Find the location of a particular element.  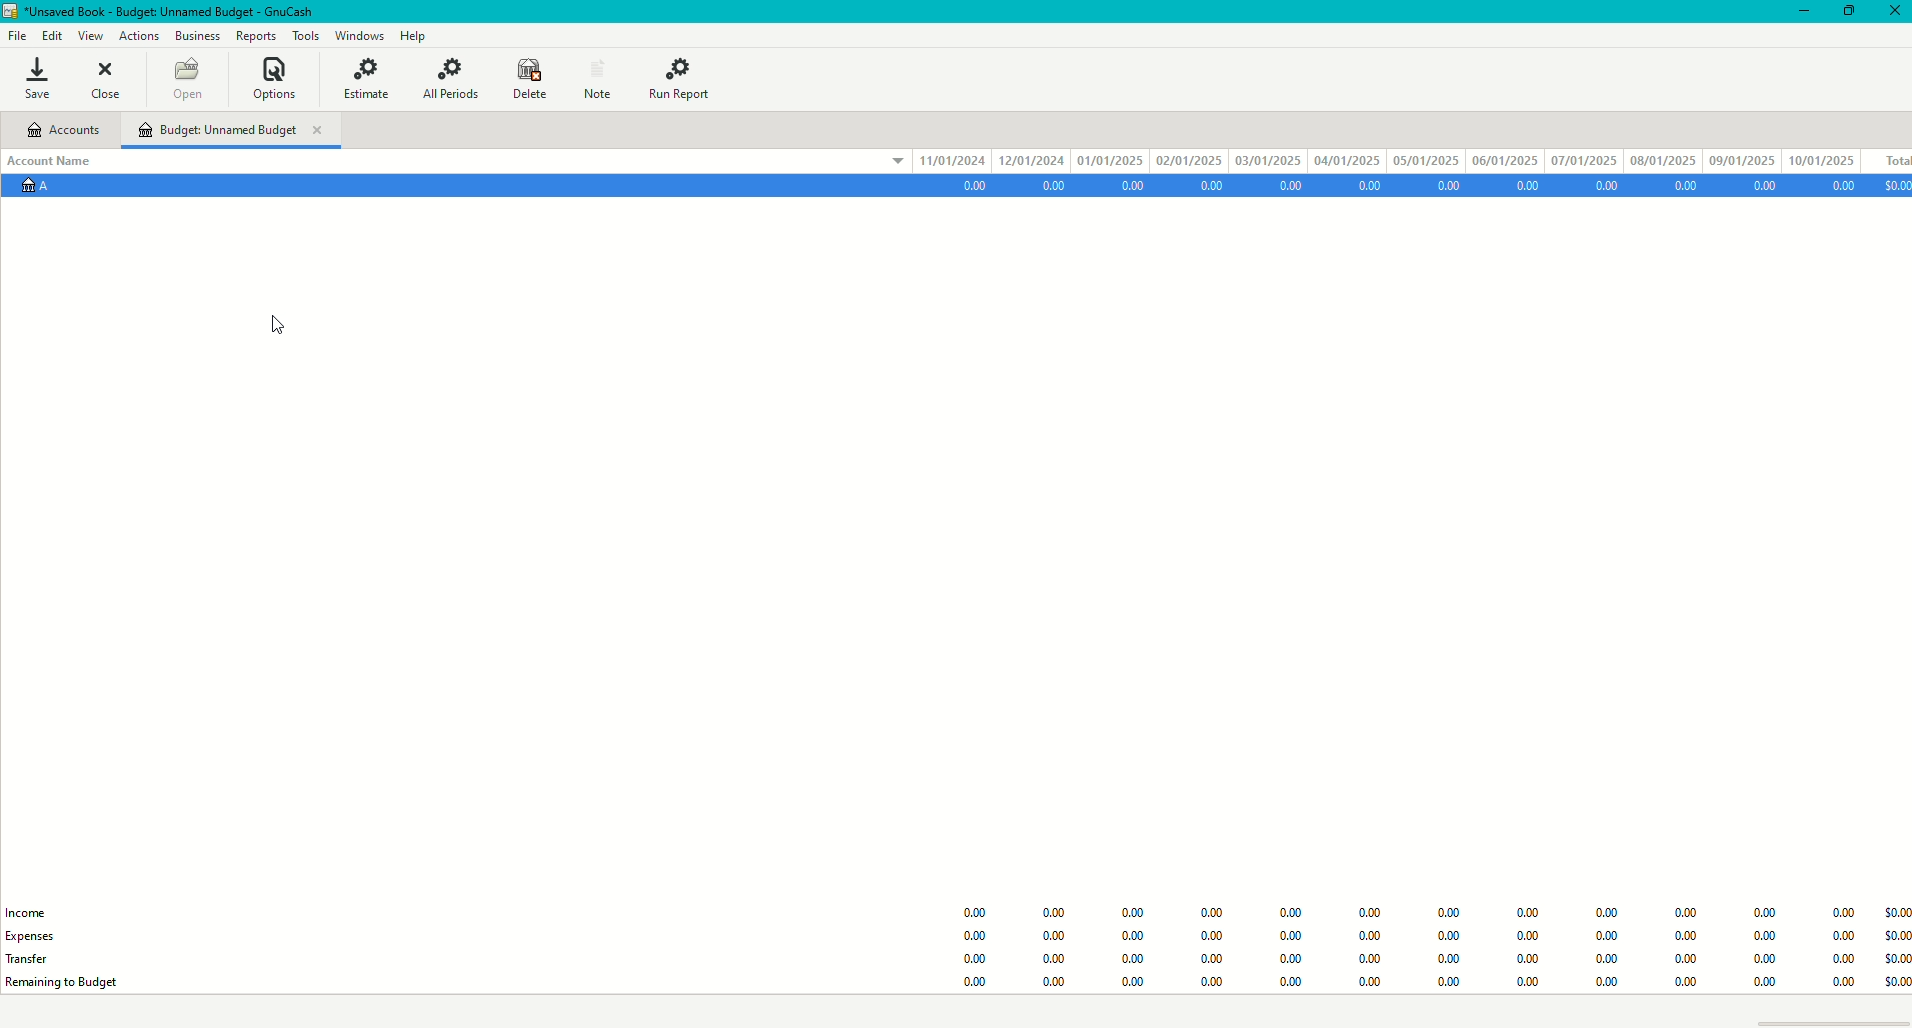

Unnamed Budget is located at coordinates (243, 132).